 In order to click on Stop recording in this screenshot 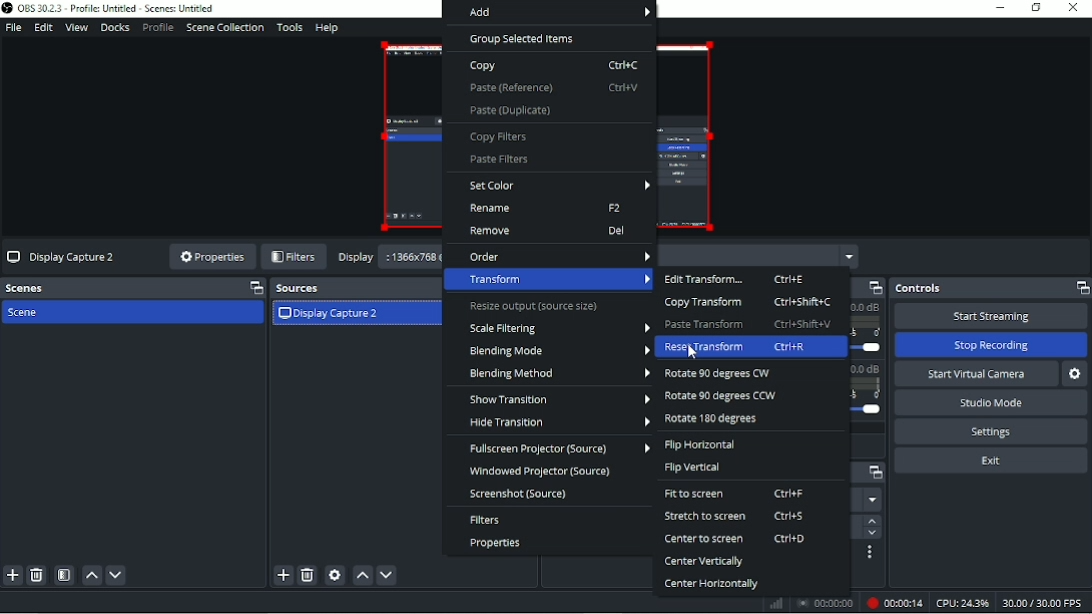, I will do `click(825, 602)`.